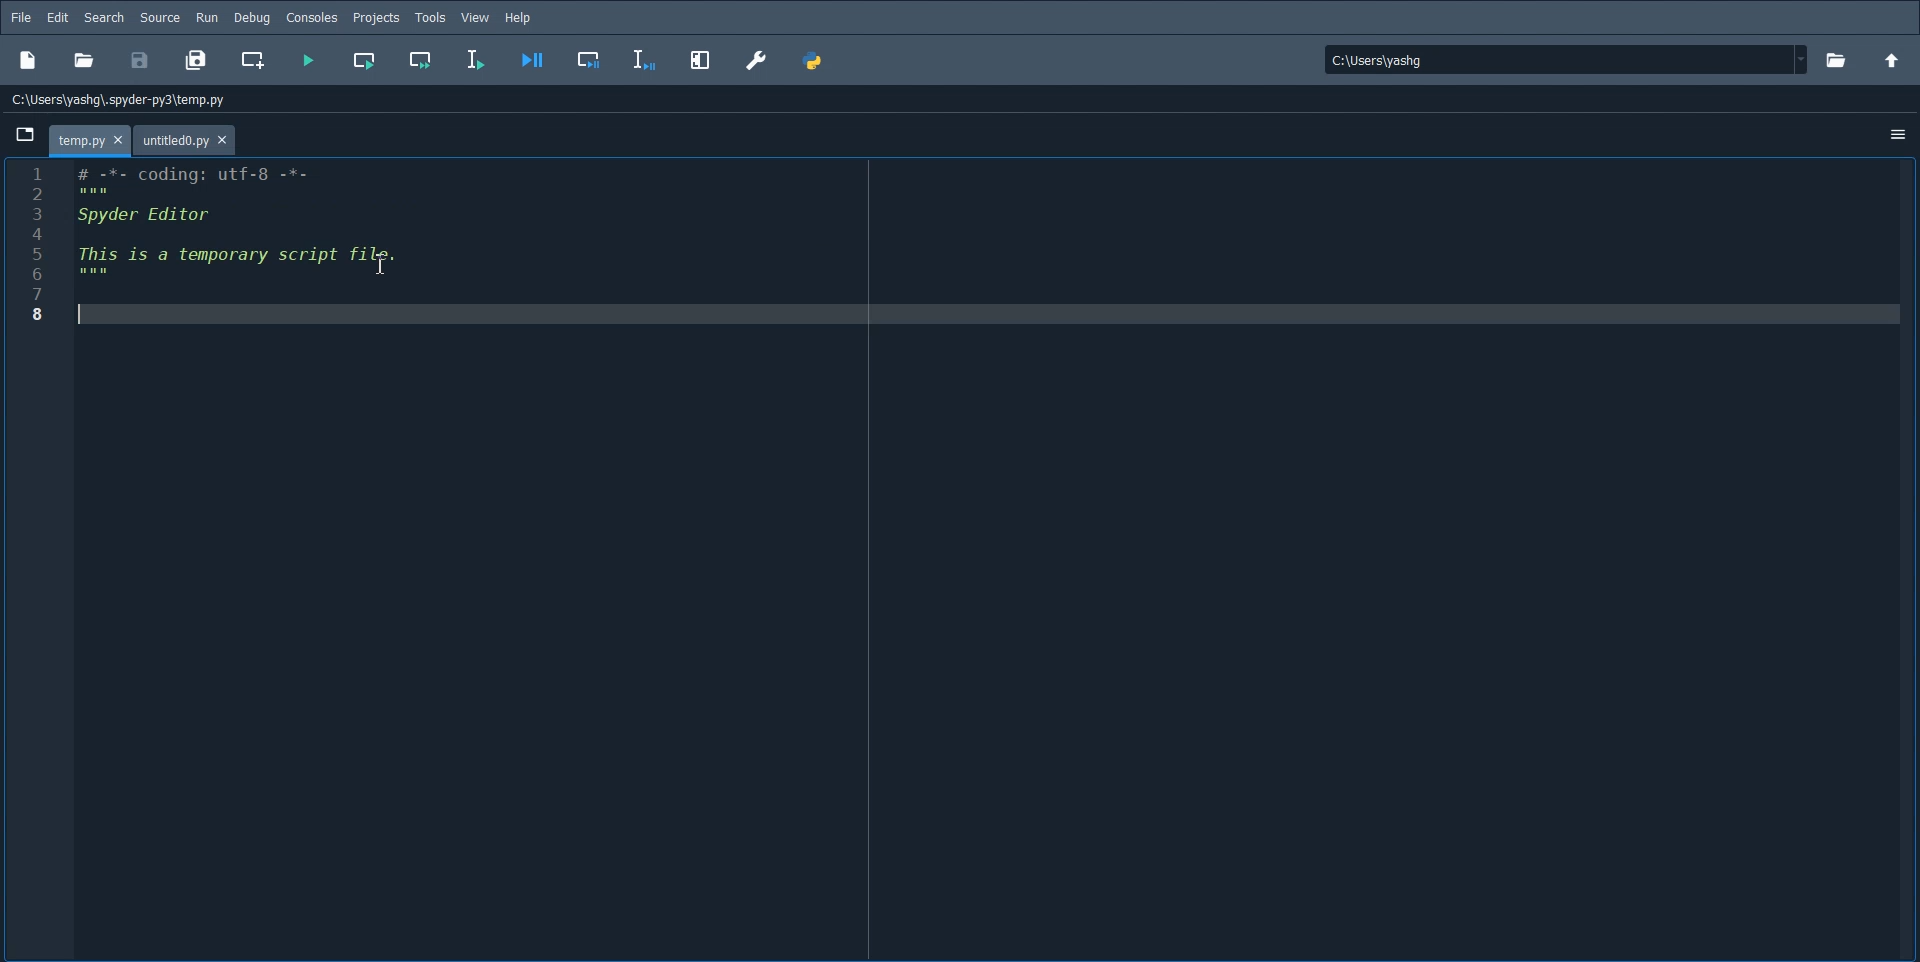  I want to click on File, so click(187, 140).